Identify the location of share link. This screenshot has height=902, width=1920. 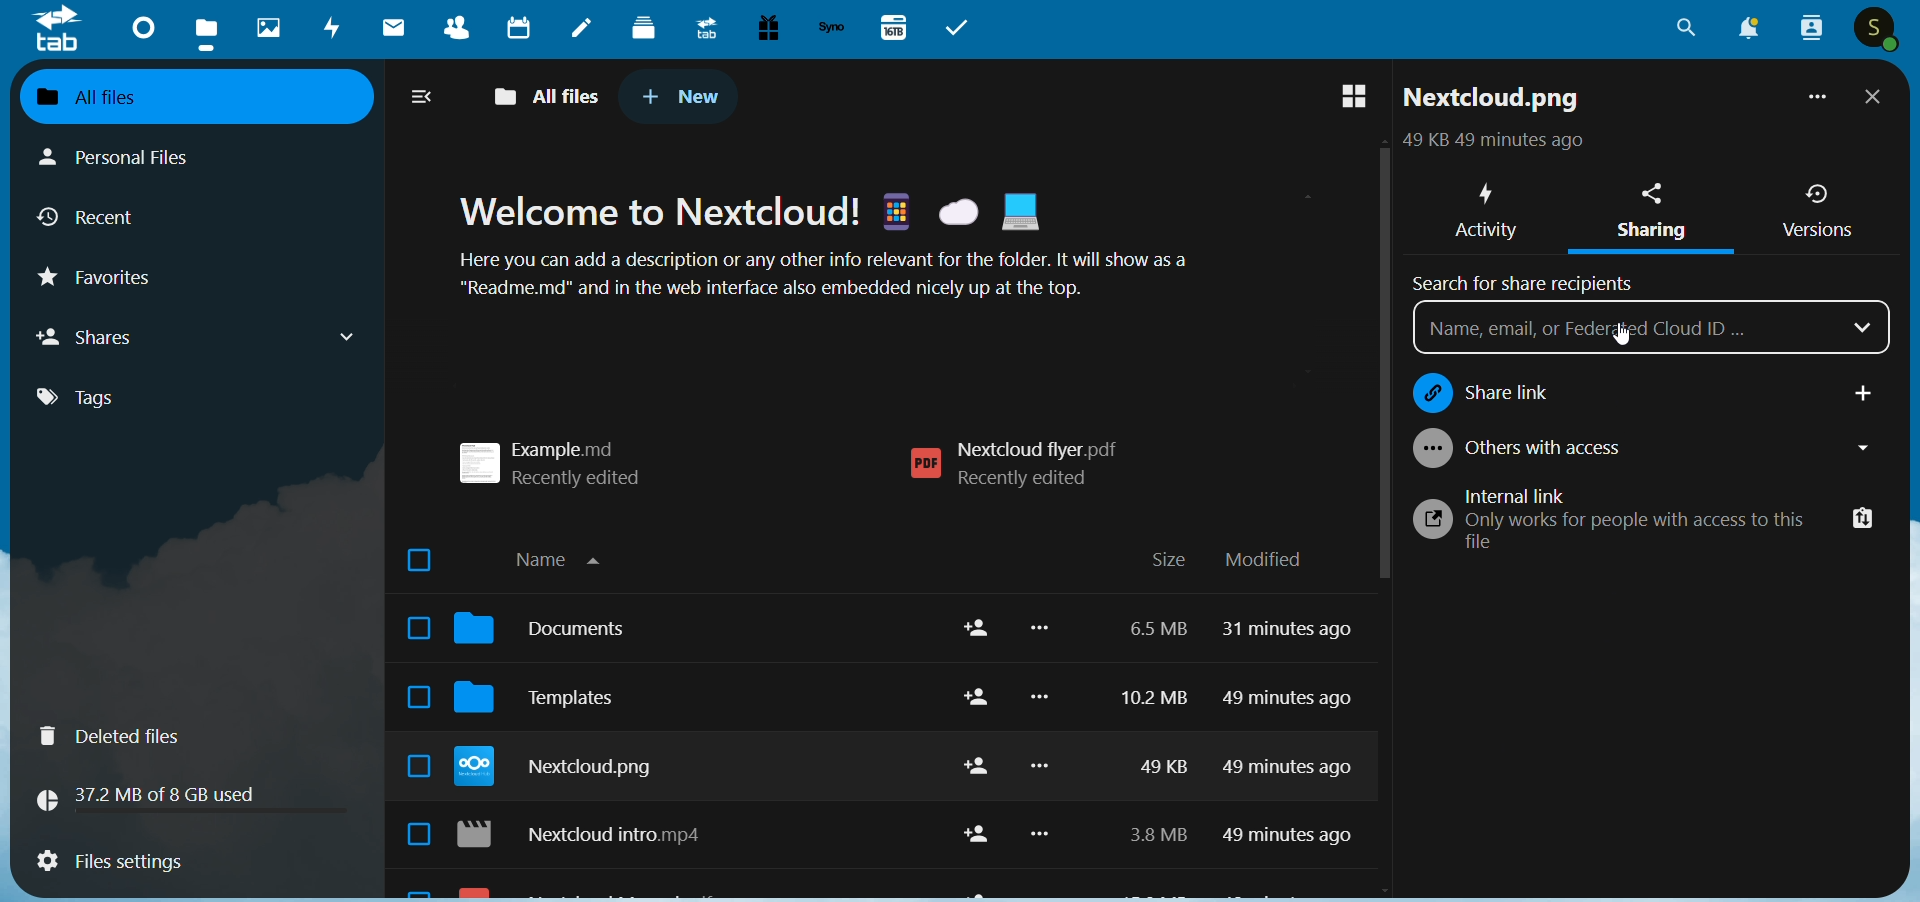
(1595, 390).